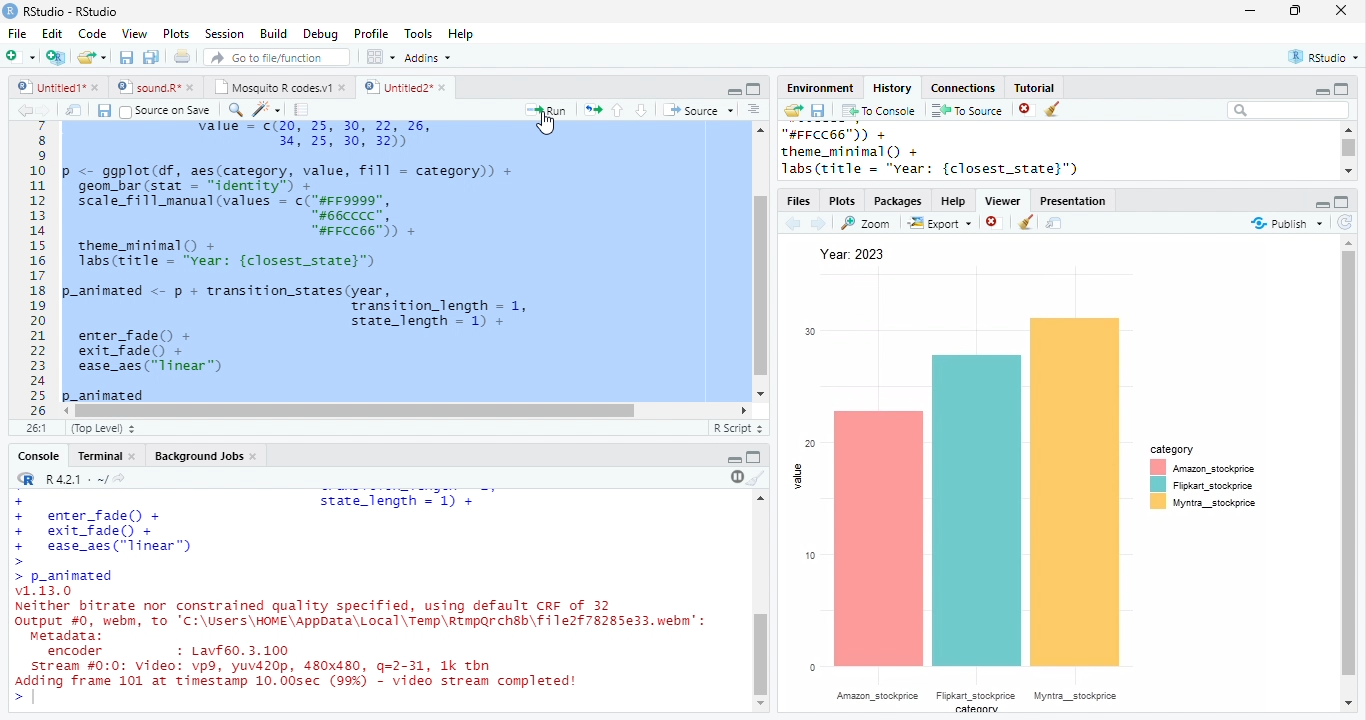 This screenshot has height=720, width=1366. What do you see at coordinates (735, 92) in the screenshot?
I see `minimize` at bounding box center [735, 92].